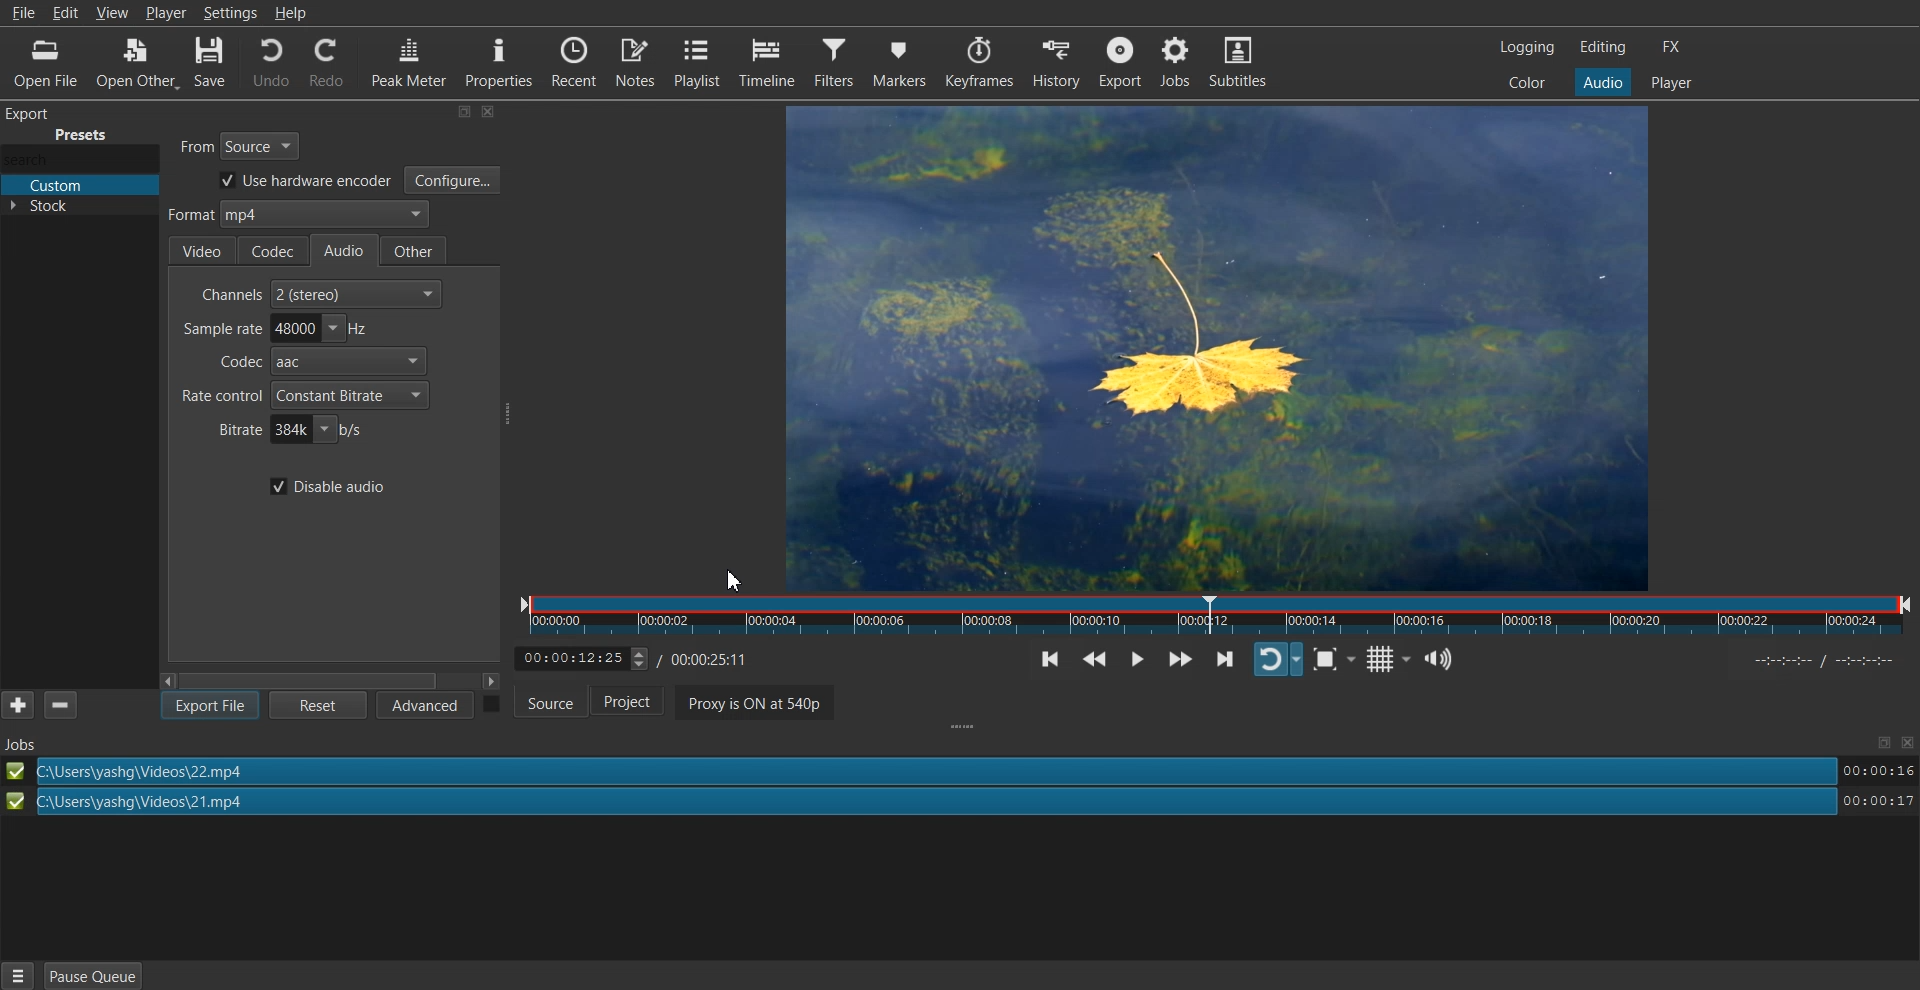  Describe the element at coordinates (736, 580) in the screenshot. I see `Cursor` at that location.